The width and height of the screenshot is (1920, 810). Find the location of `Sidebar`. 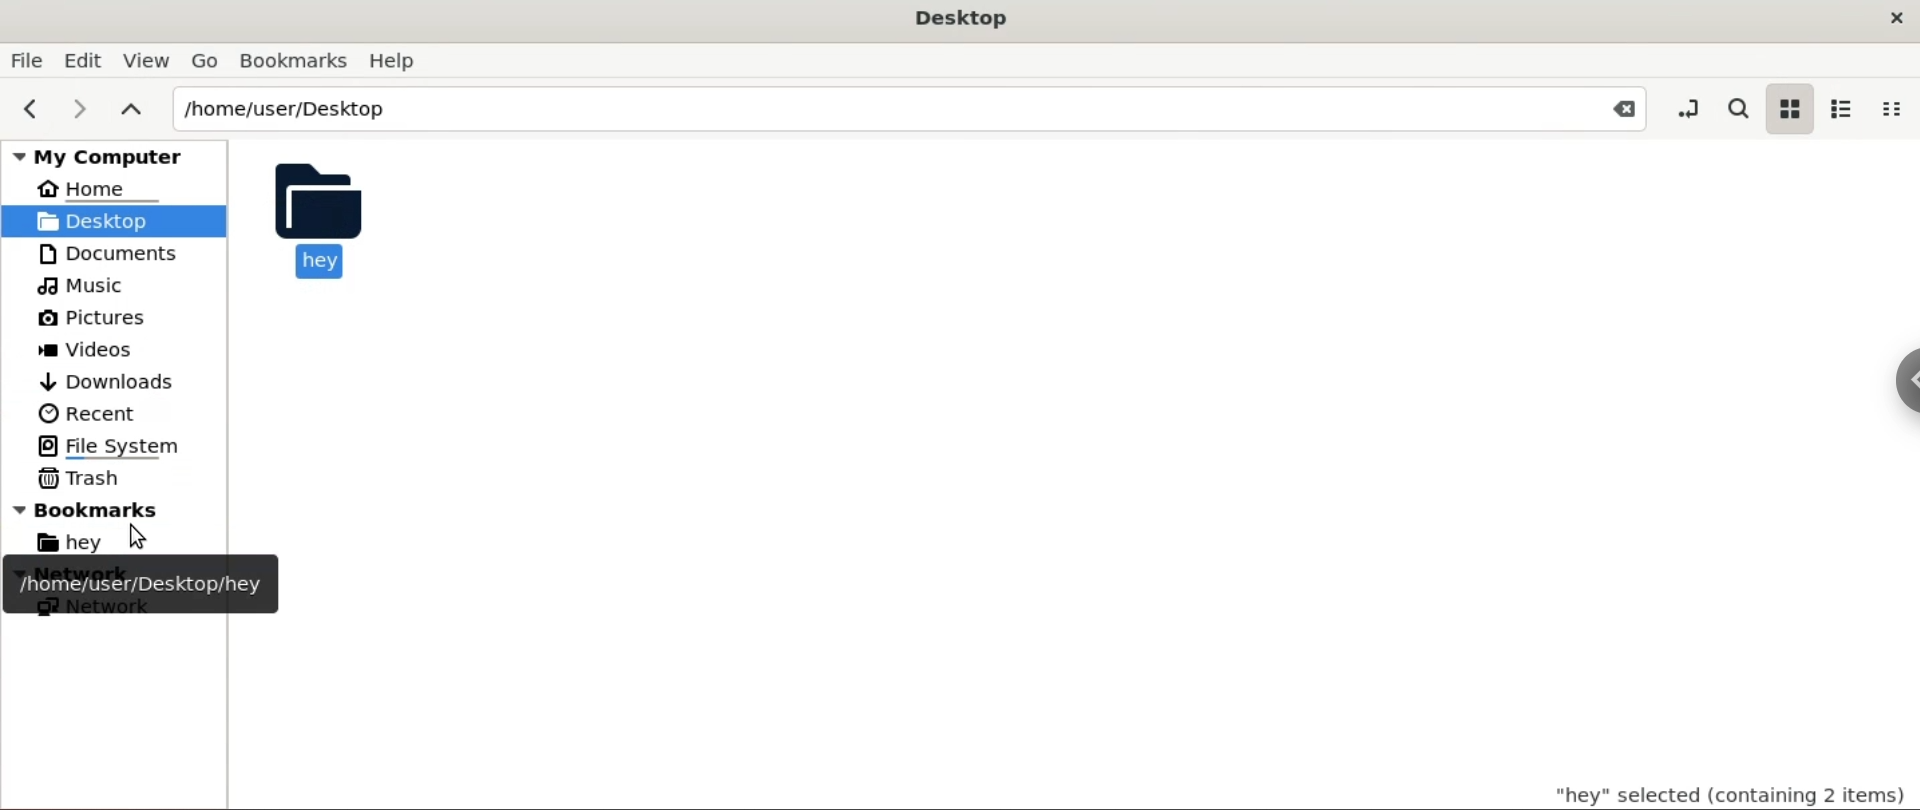

Sidebar is located at coordinates (1895, 399).